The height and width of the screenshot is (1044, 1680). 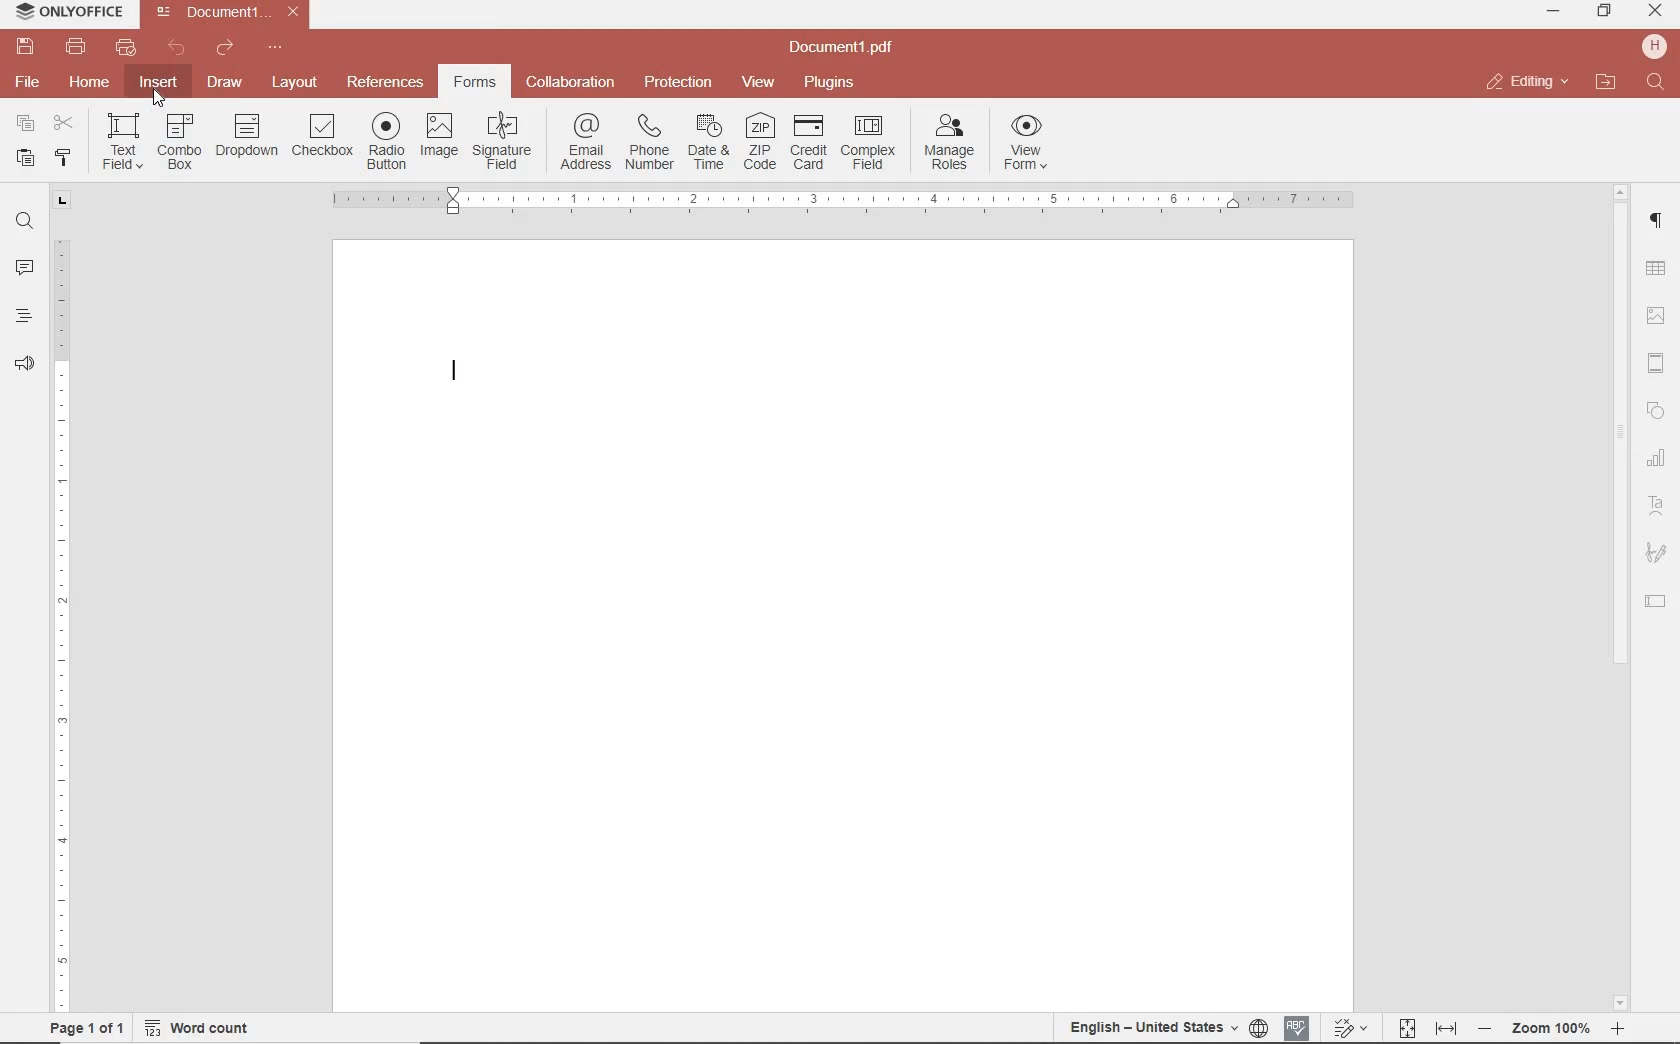 What do you see at coordinates (25, 125) in the screenshot?
I see `copy` at bounding box center [25, 125].